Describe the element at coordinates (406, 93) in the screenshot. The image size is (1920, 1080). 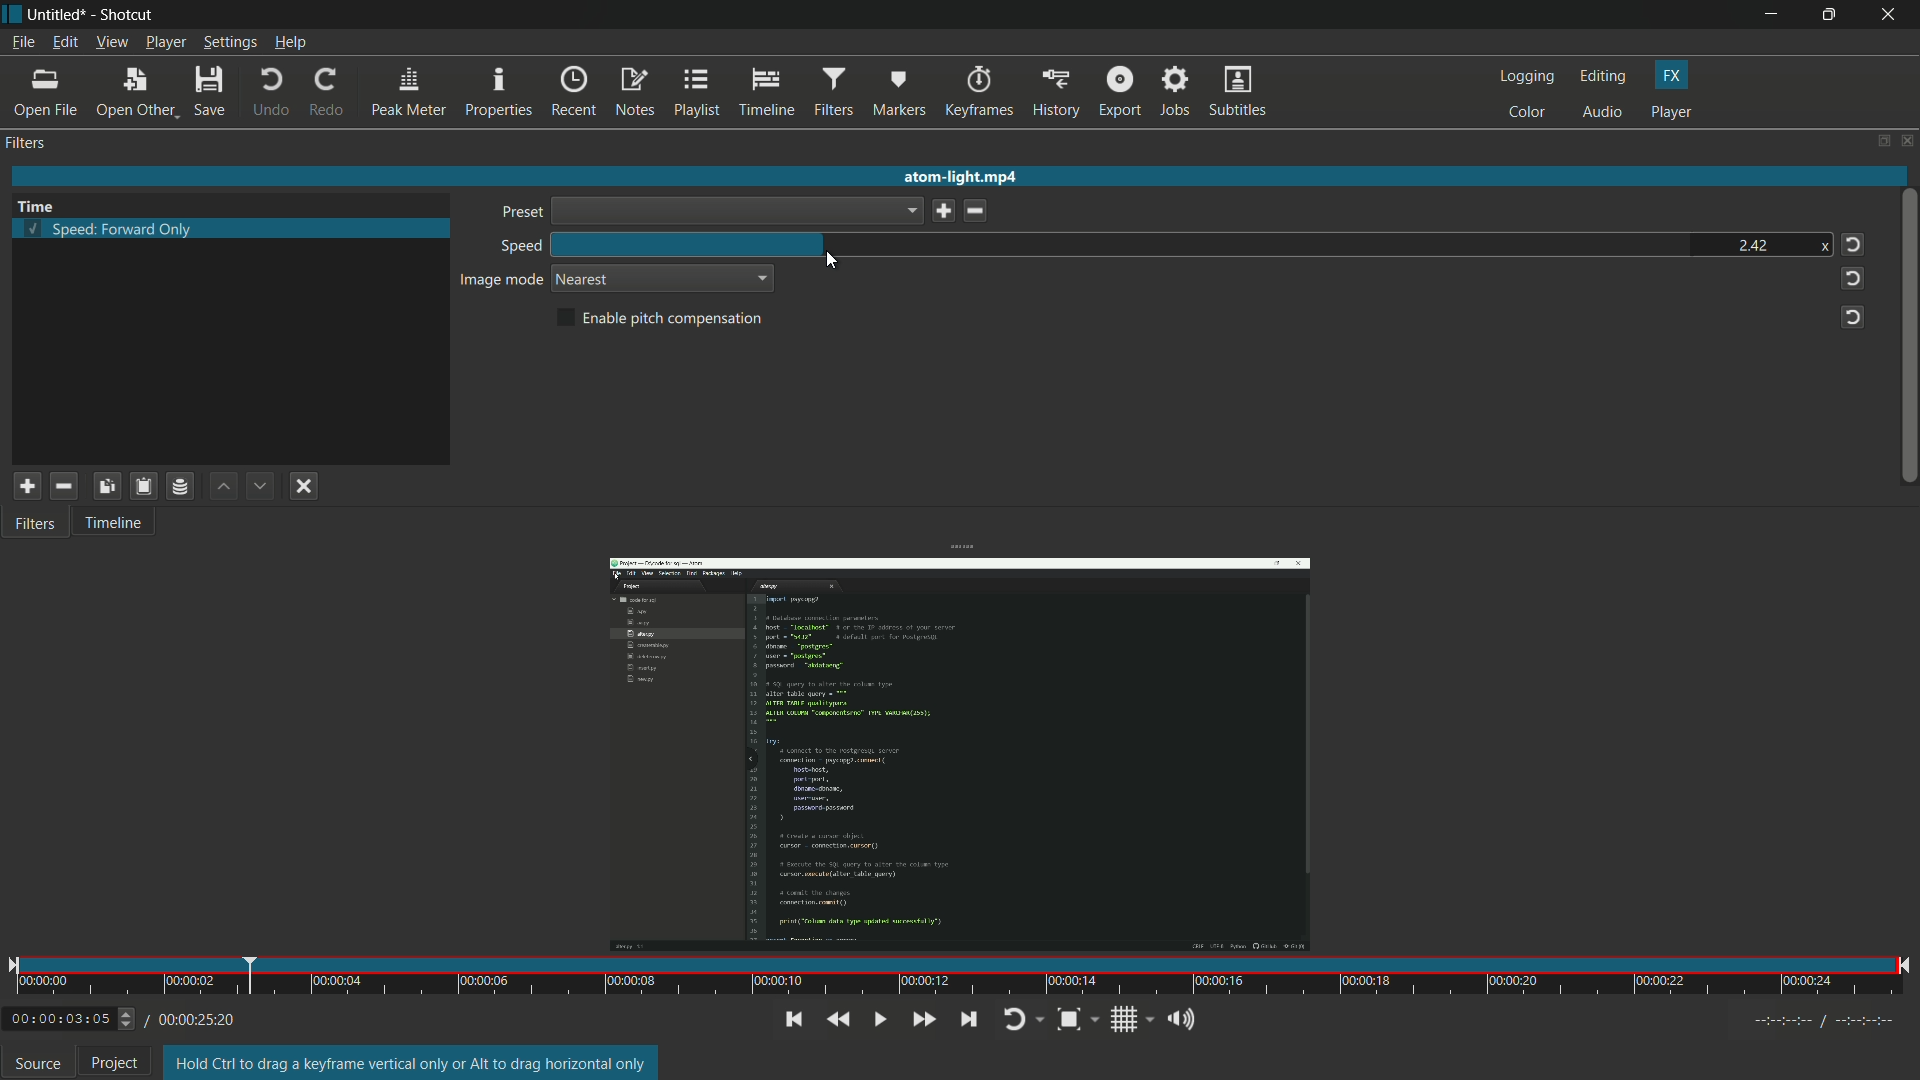
I see `peak meter` at that location.